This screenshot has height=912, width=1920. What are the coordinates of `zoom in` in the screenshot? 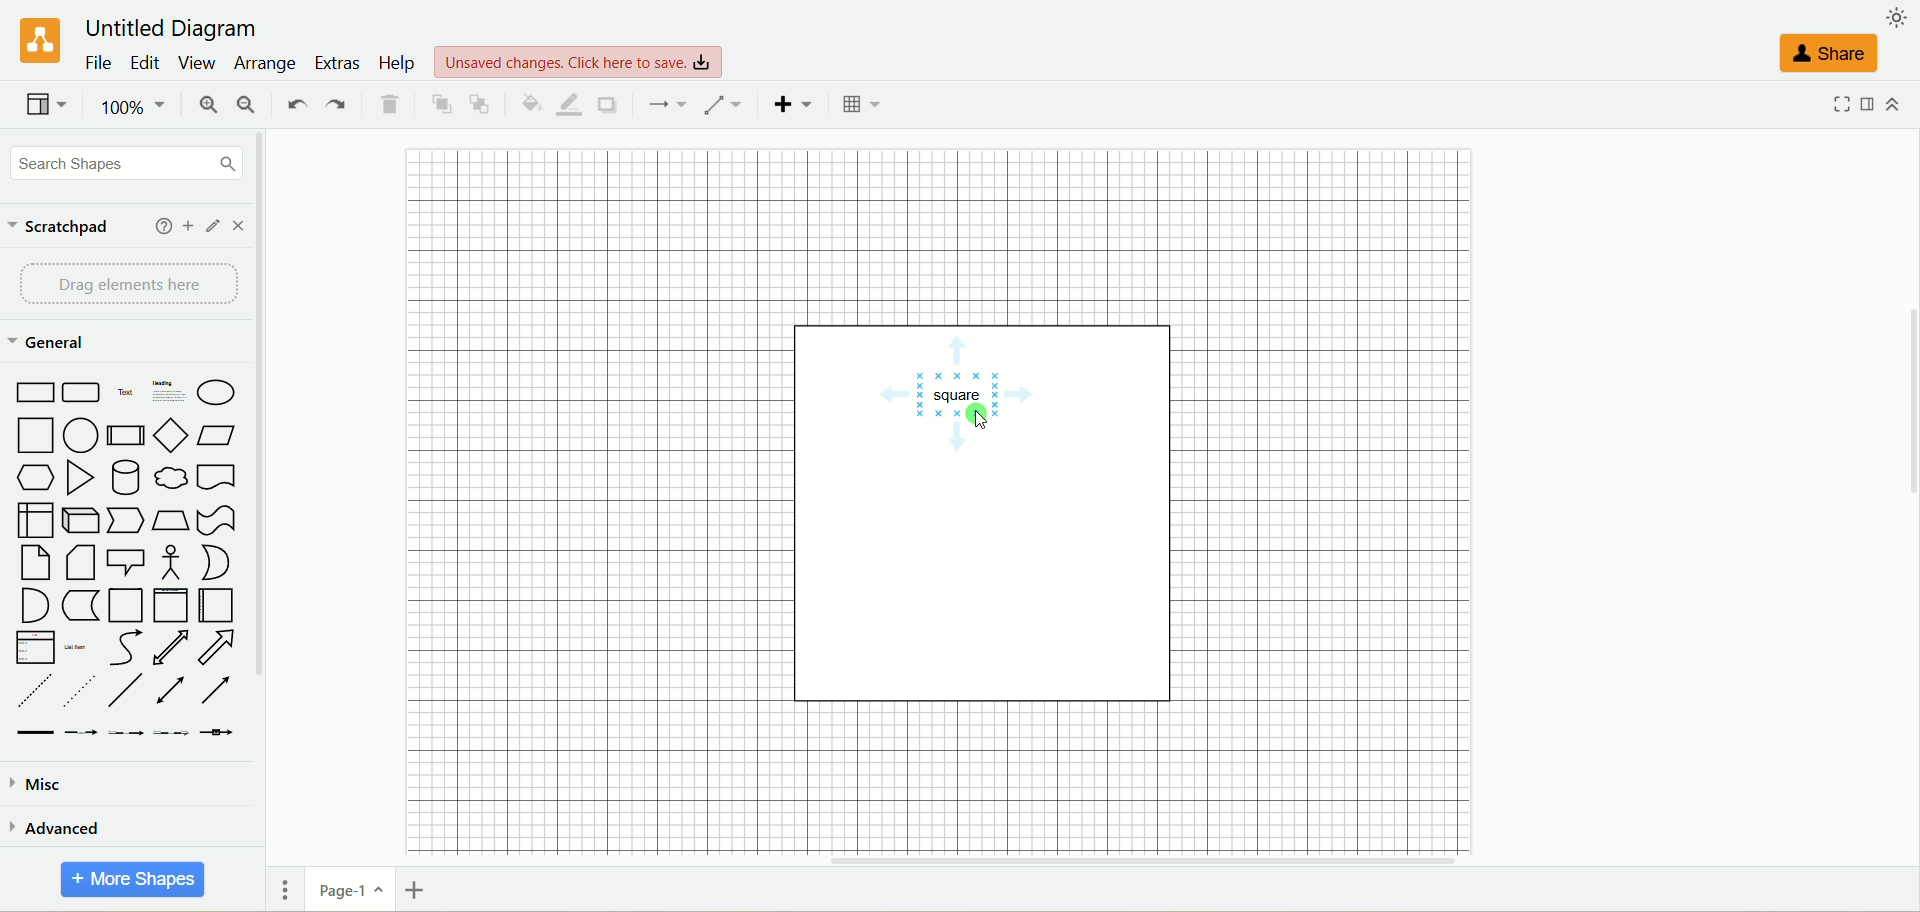 It's located at (206, 104).